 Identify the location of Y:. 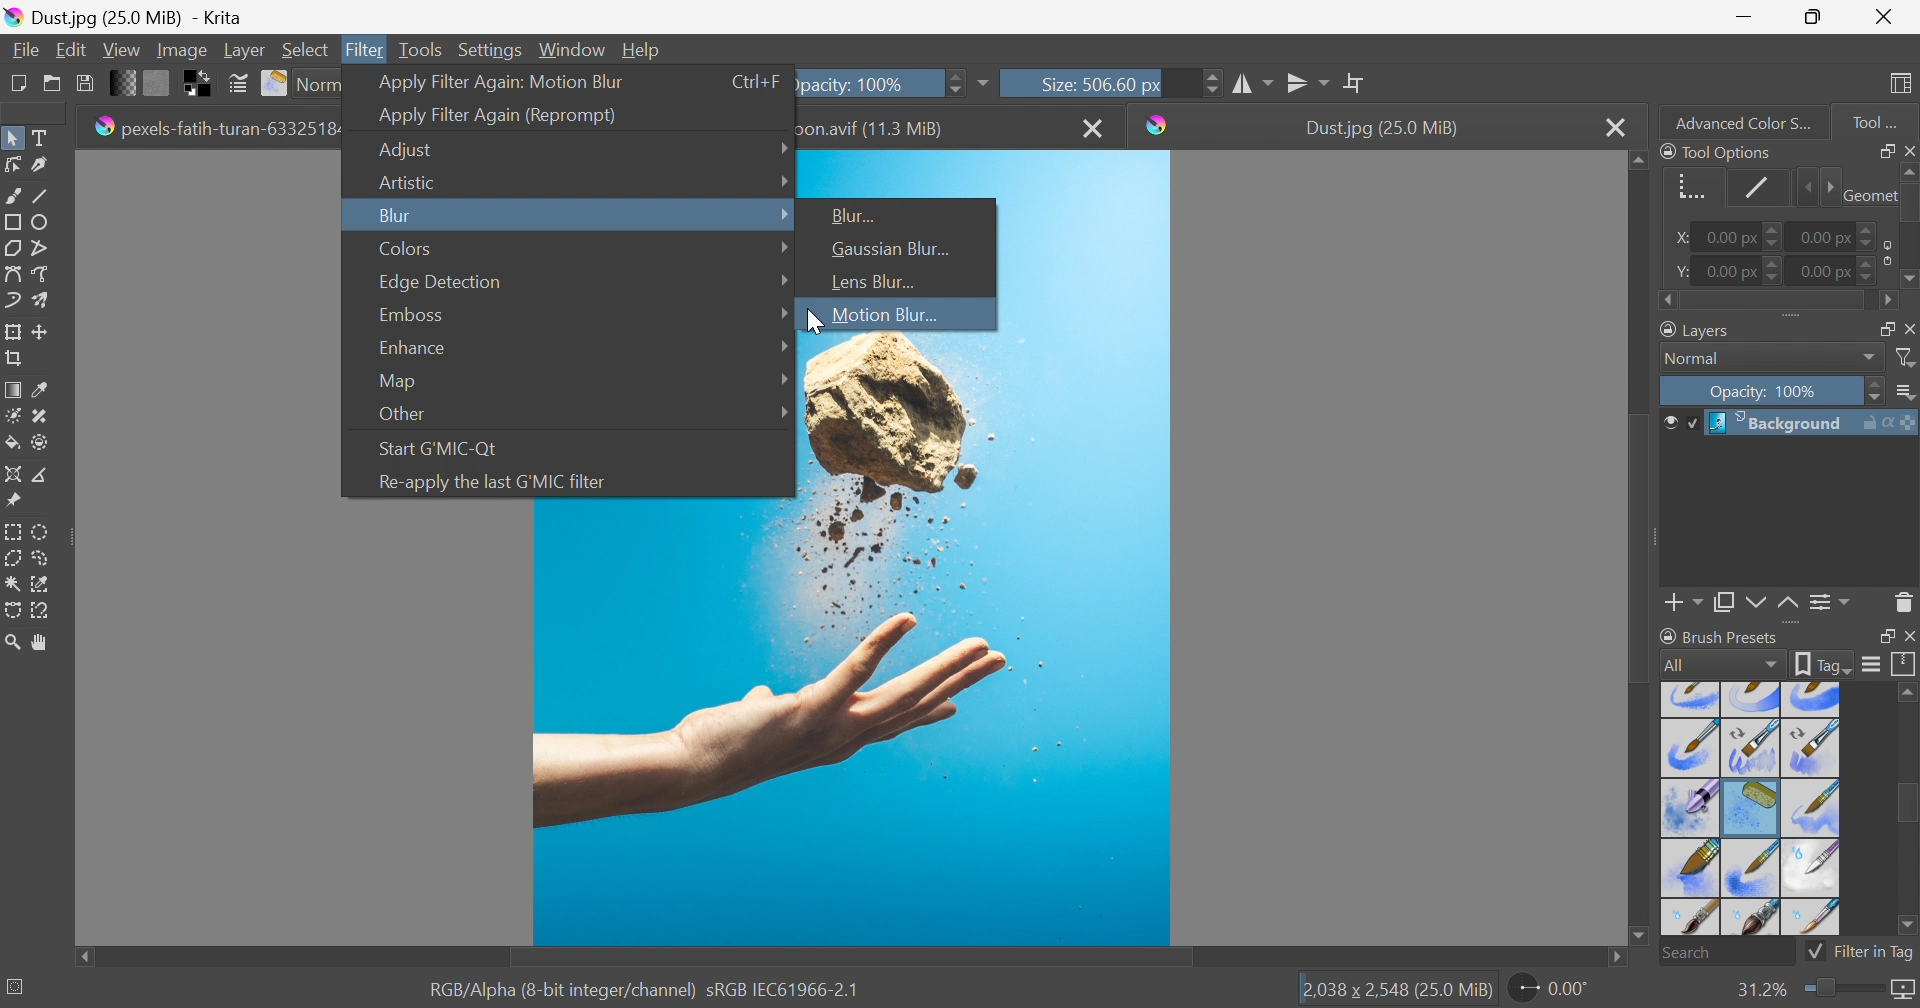
(1679, 271).